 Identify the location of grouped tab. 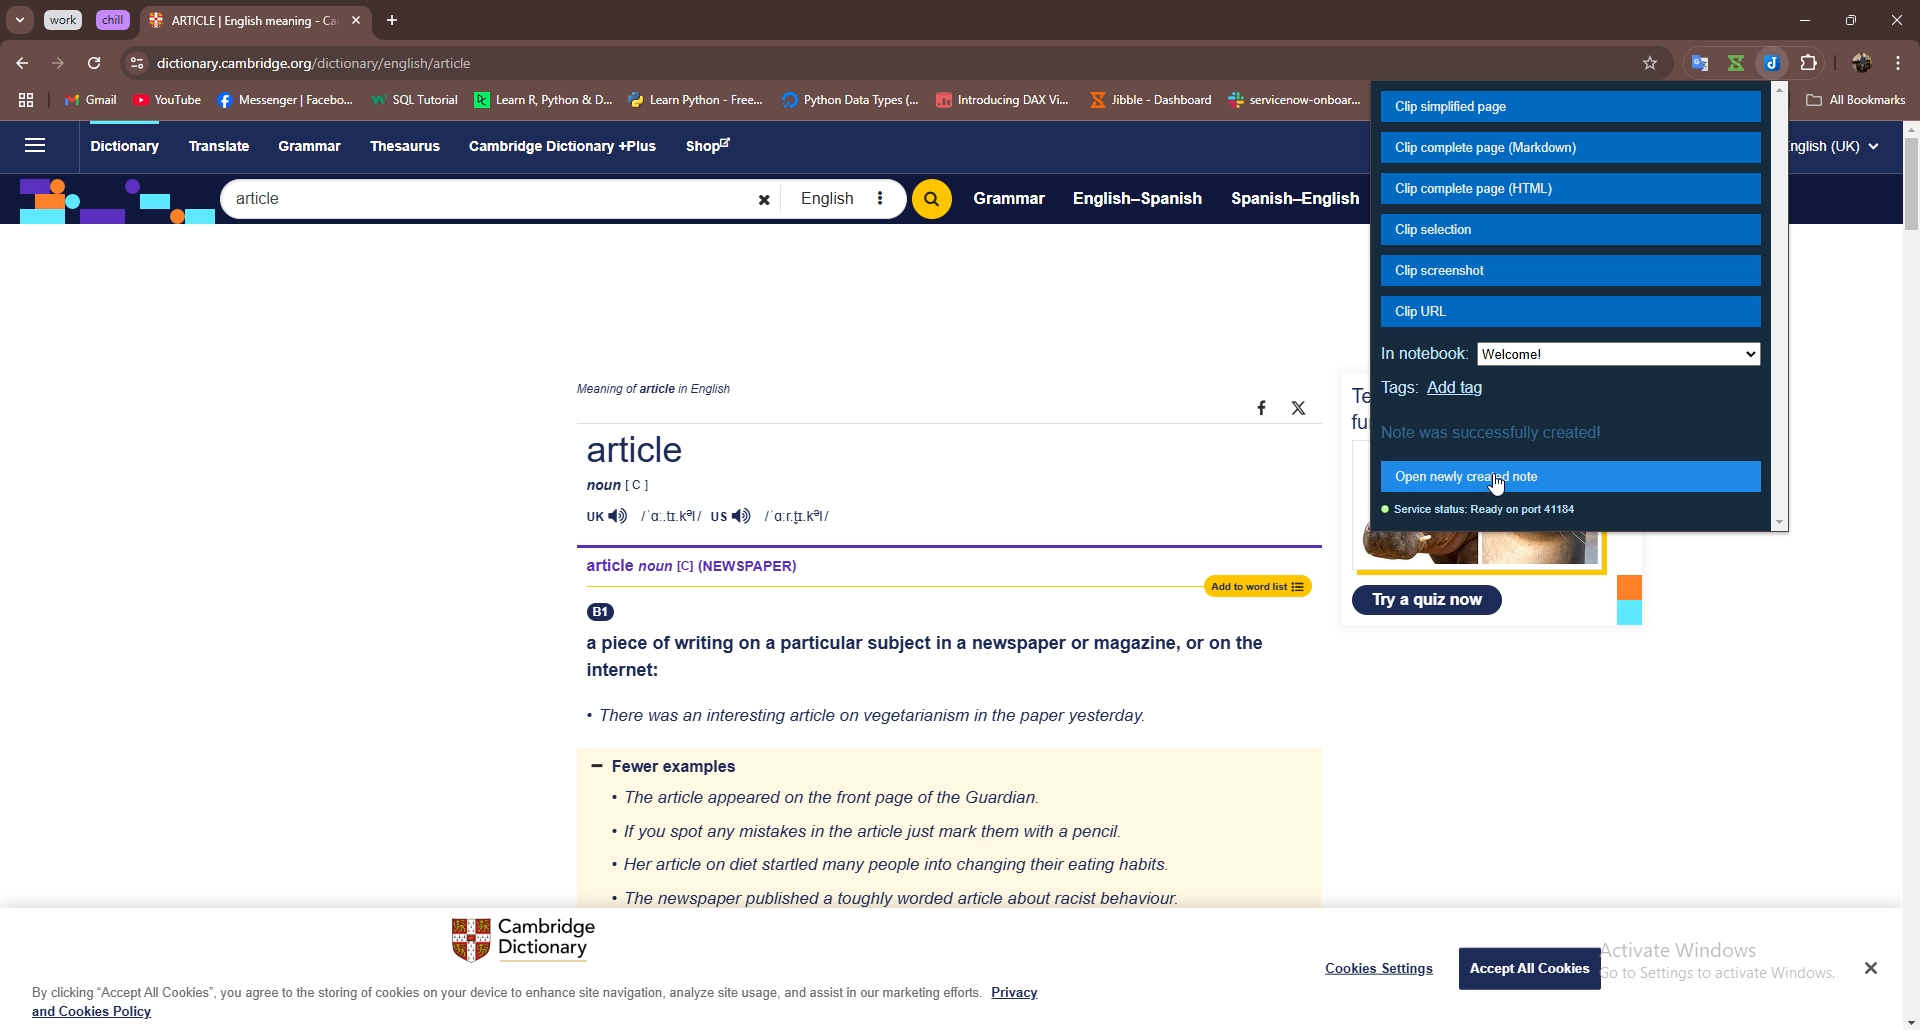
(65, 20).